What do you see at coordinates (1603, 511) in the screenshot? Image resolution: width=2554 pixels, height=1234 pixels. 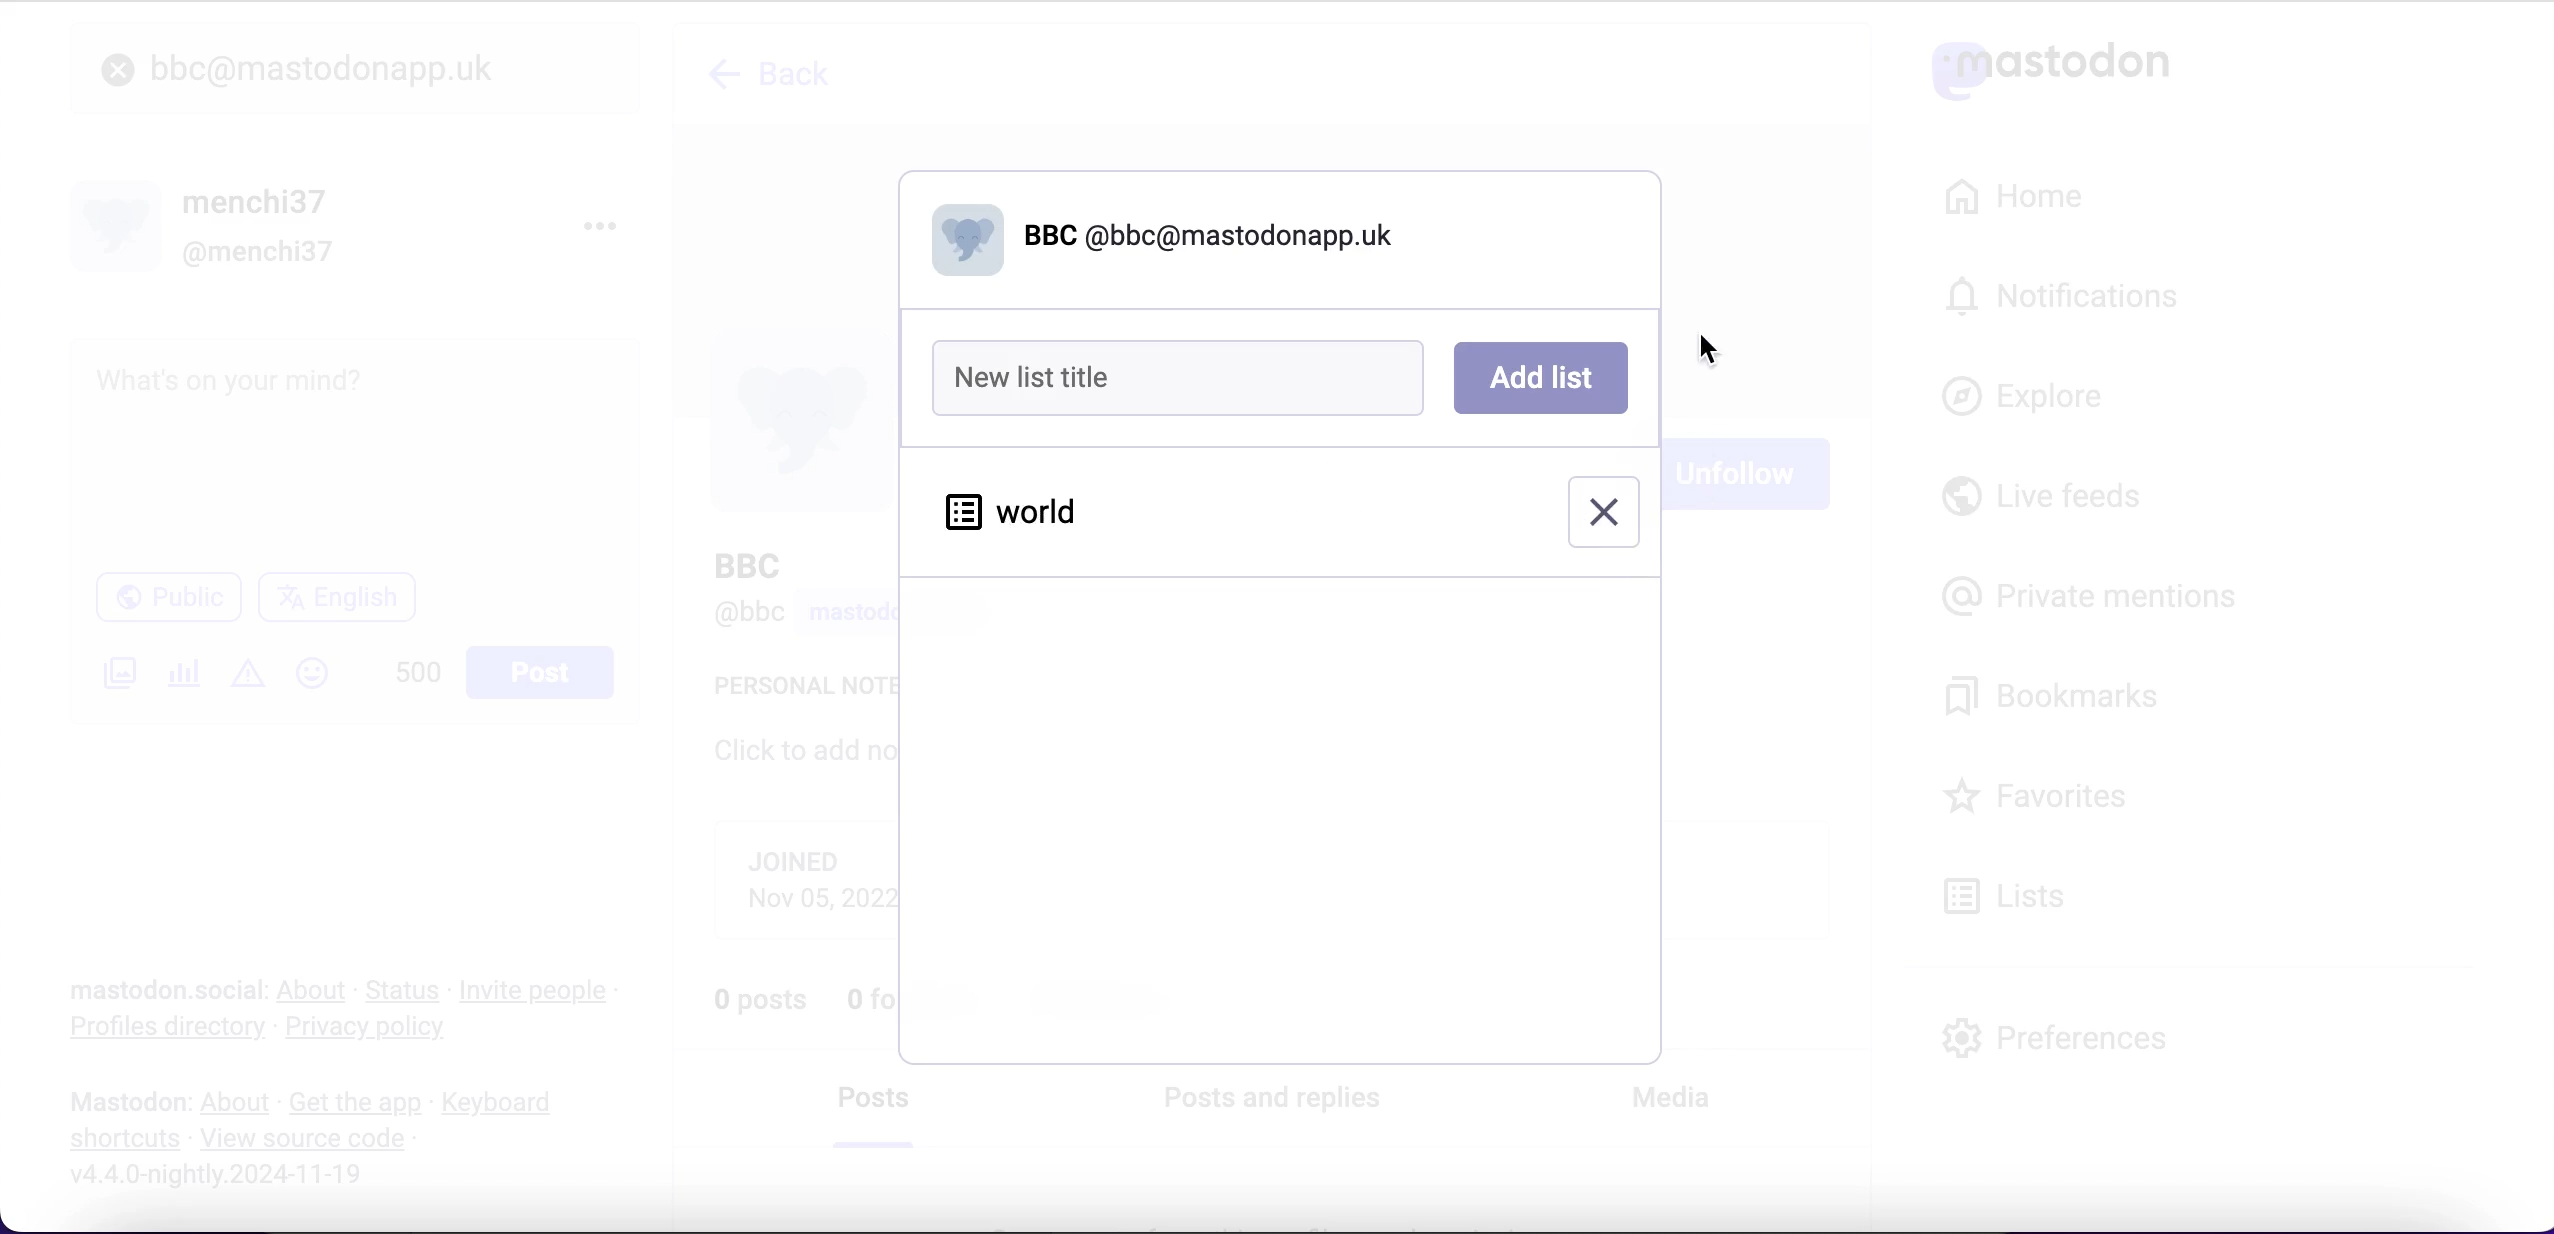 I see `remove` at bounding box center [1603, 511].